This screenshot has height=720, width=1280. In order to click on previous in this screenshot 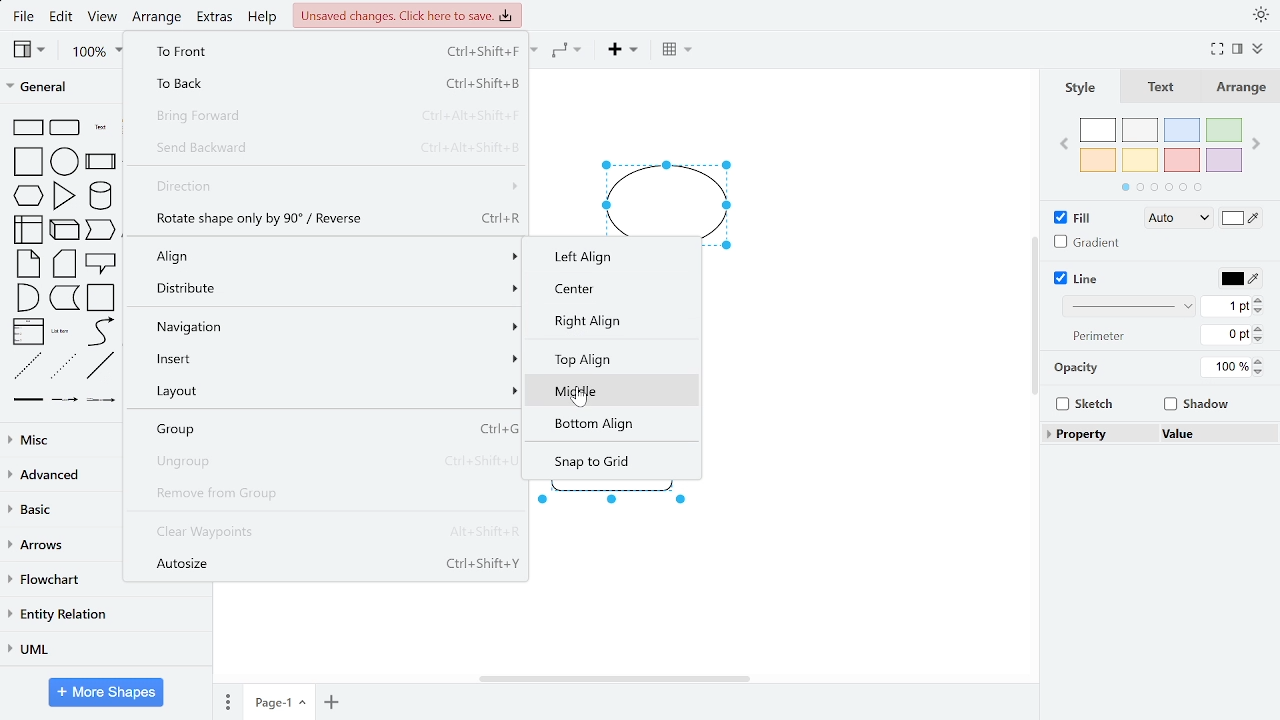, I will do `click(1064, 146)`.